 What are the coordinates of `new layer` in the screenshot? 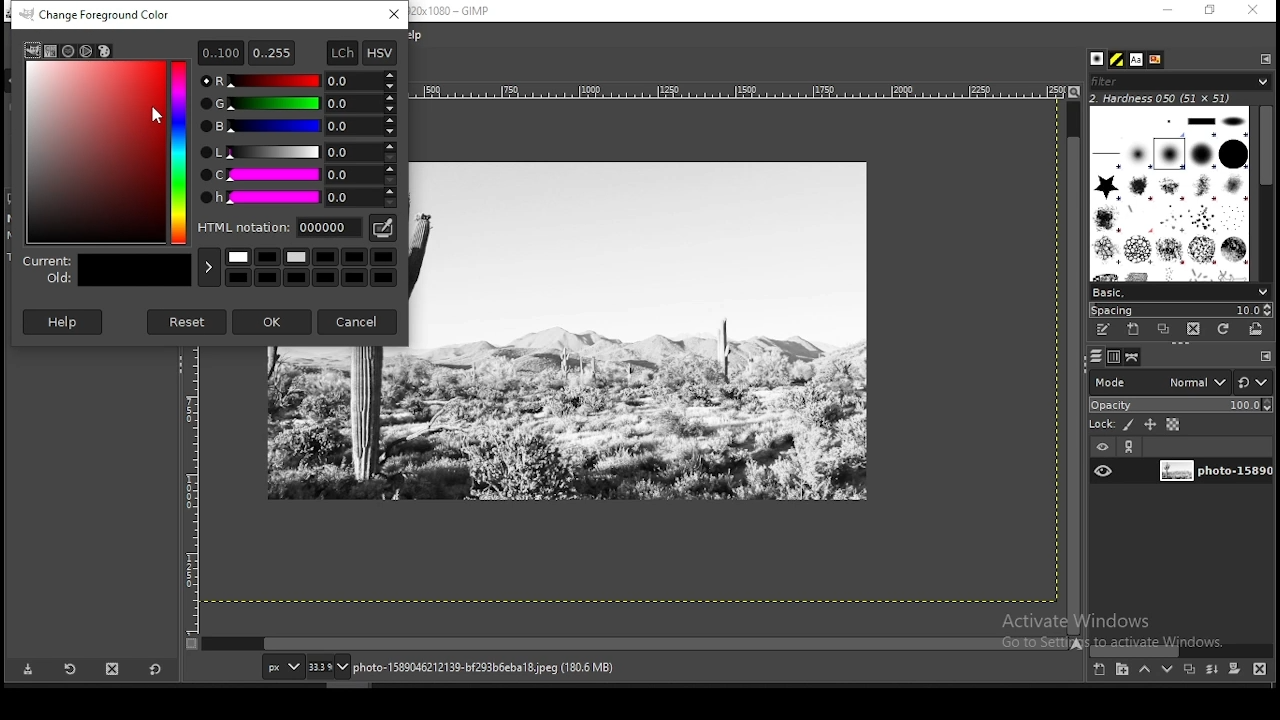 It's located at (1101, 671).